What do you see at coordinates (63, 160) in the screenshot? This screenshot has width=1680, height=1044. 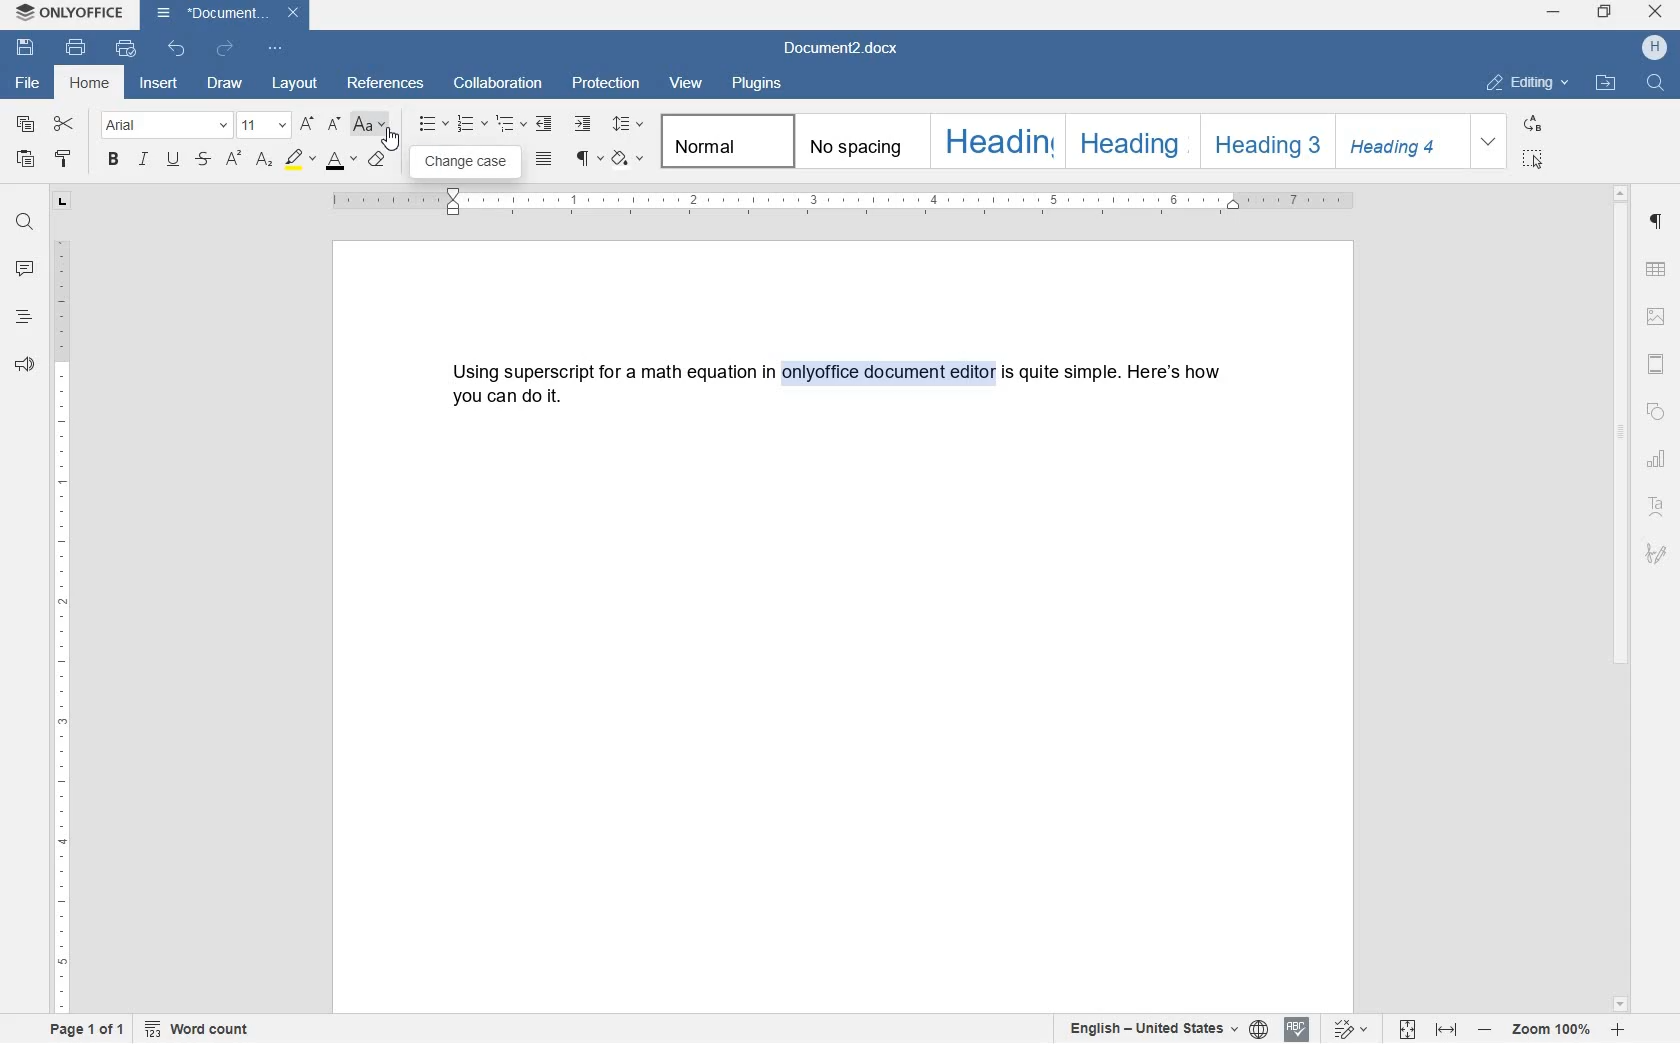 I see `copy style` at bounding box center [63, 160].